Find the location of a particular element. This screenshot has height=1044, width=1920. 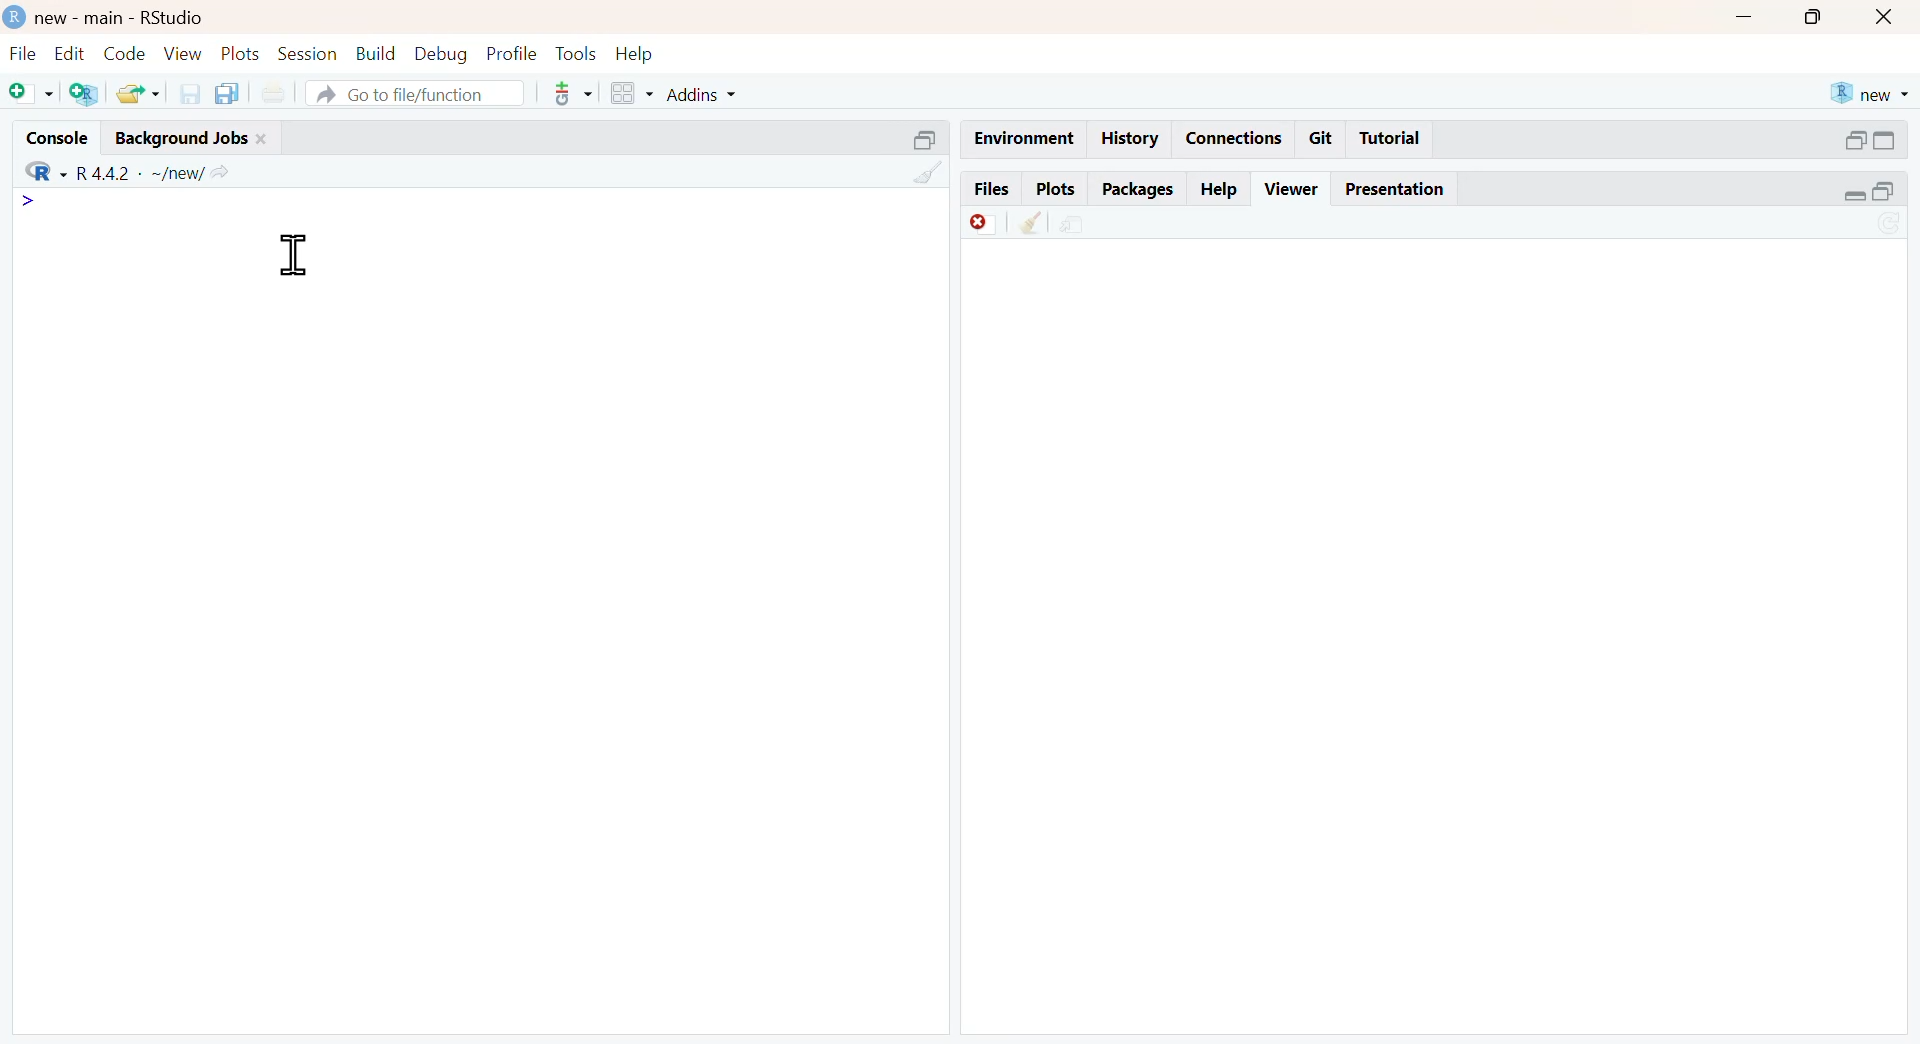

files is located at coordinates (993, 187).